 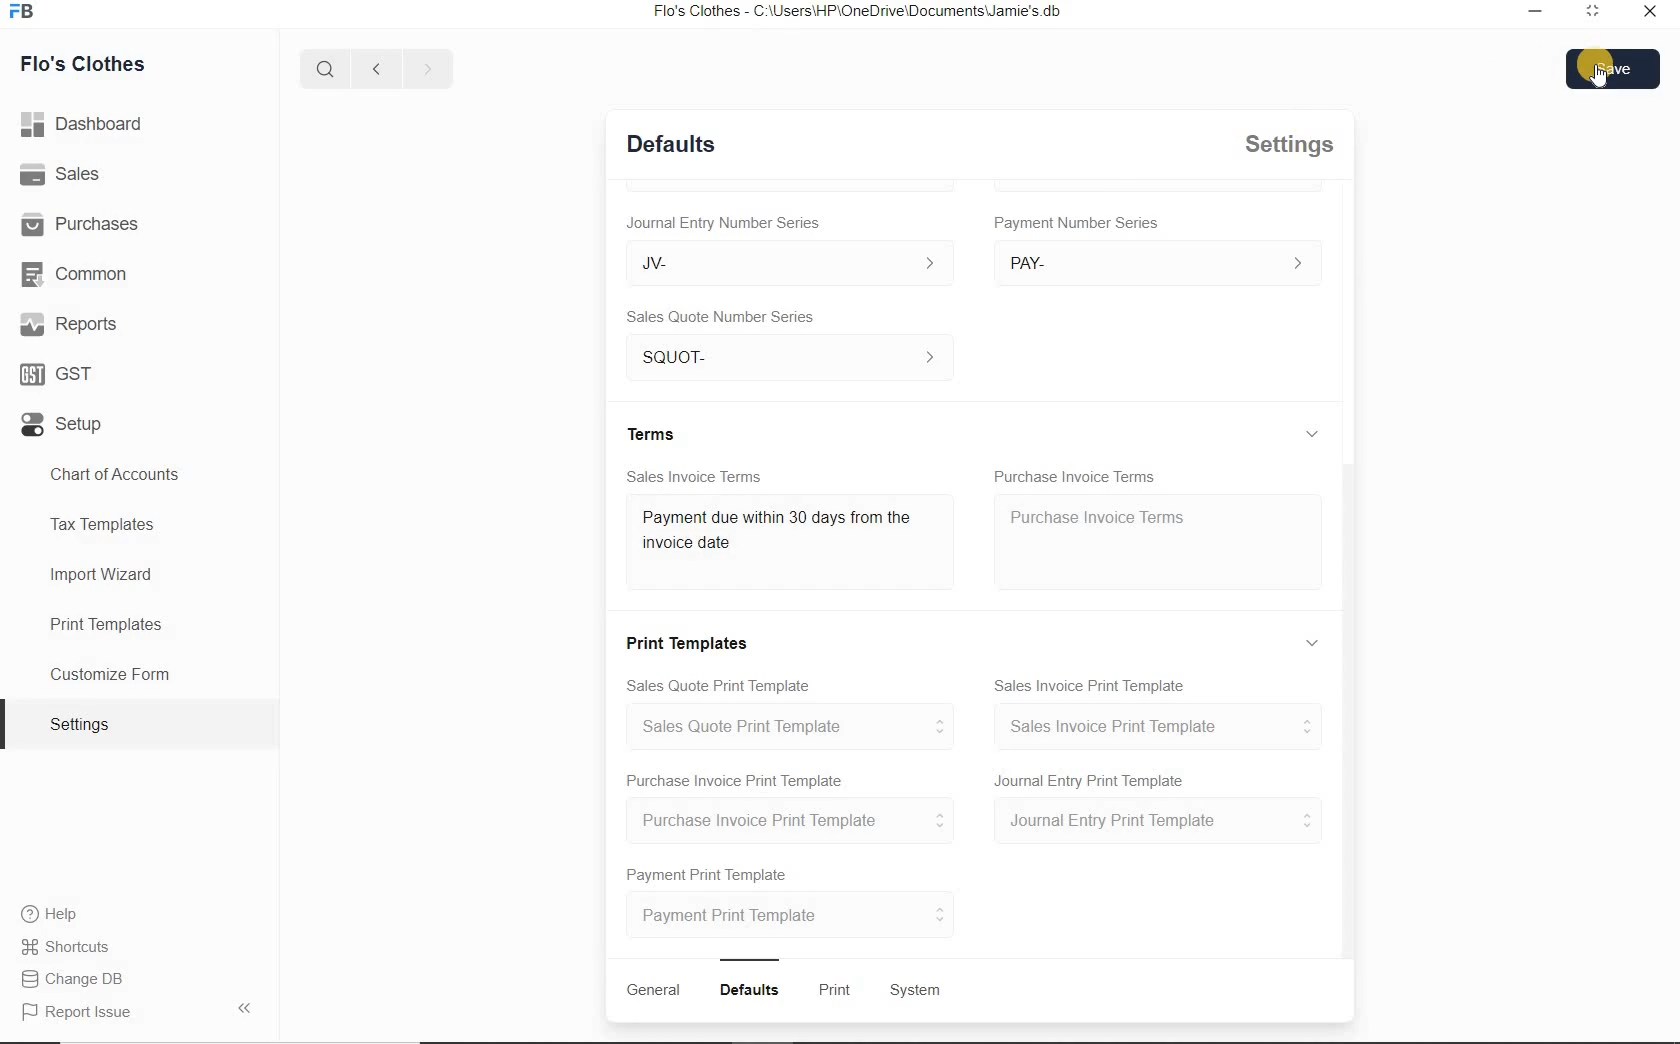 I want to click on Flo's Clothes, so click(x=81, y=66).